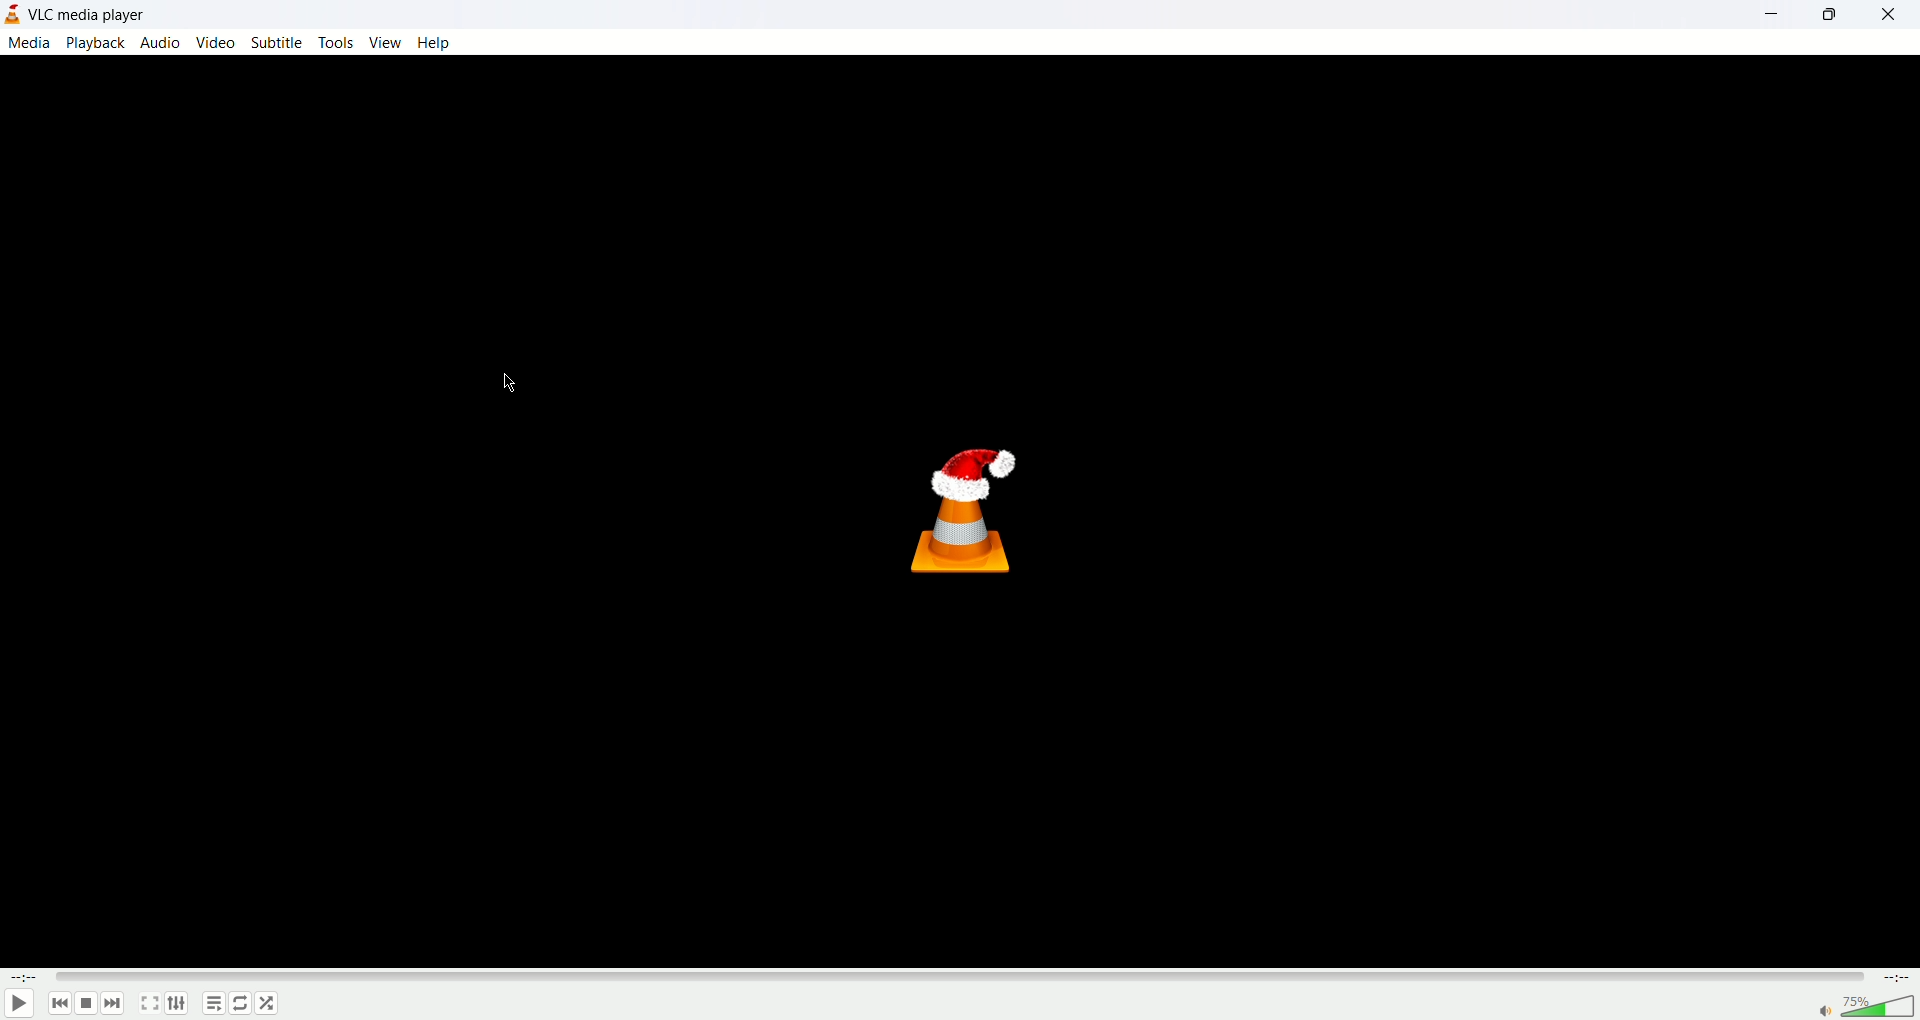  Describe the element at coordinates (92, 13) in the screenshot. I see `vlc media player` at that location.